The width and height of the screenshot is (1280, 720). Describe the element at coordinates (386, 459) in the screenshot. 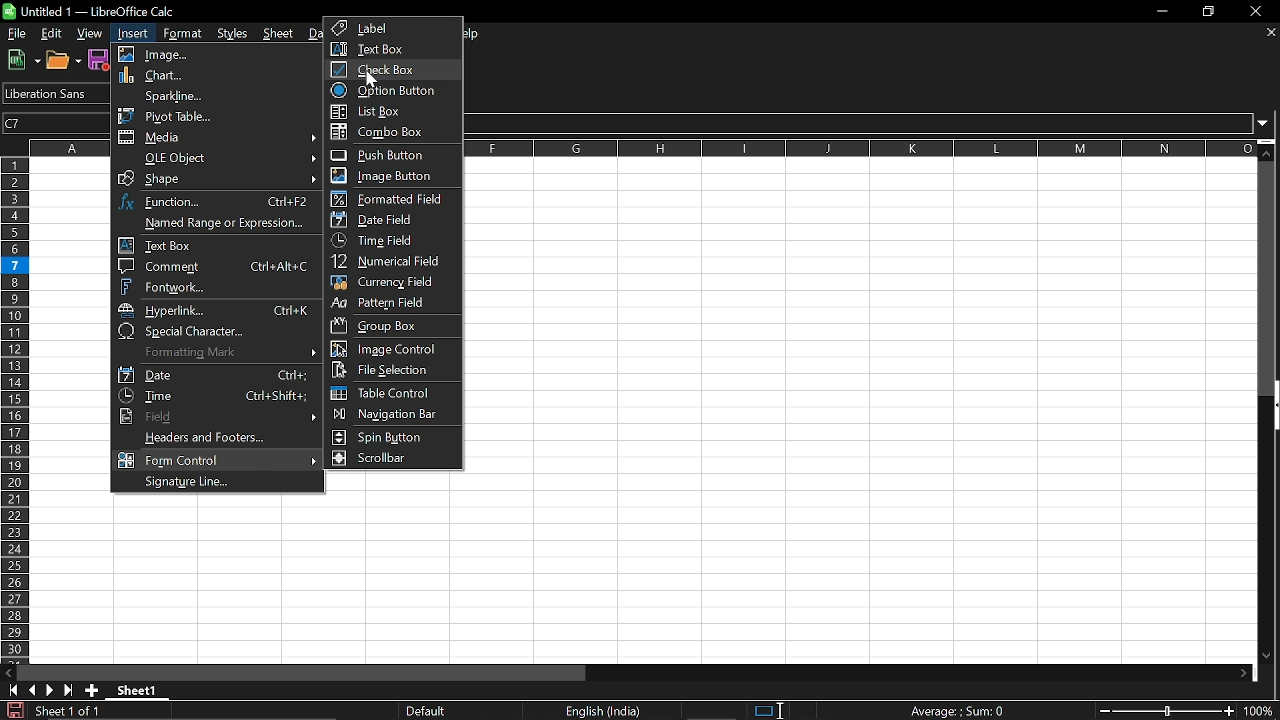

I see `Scrollbar` at that location.